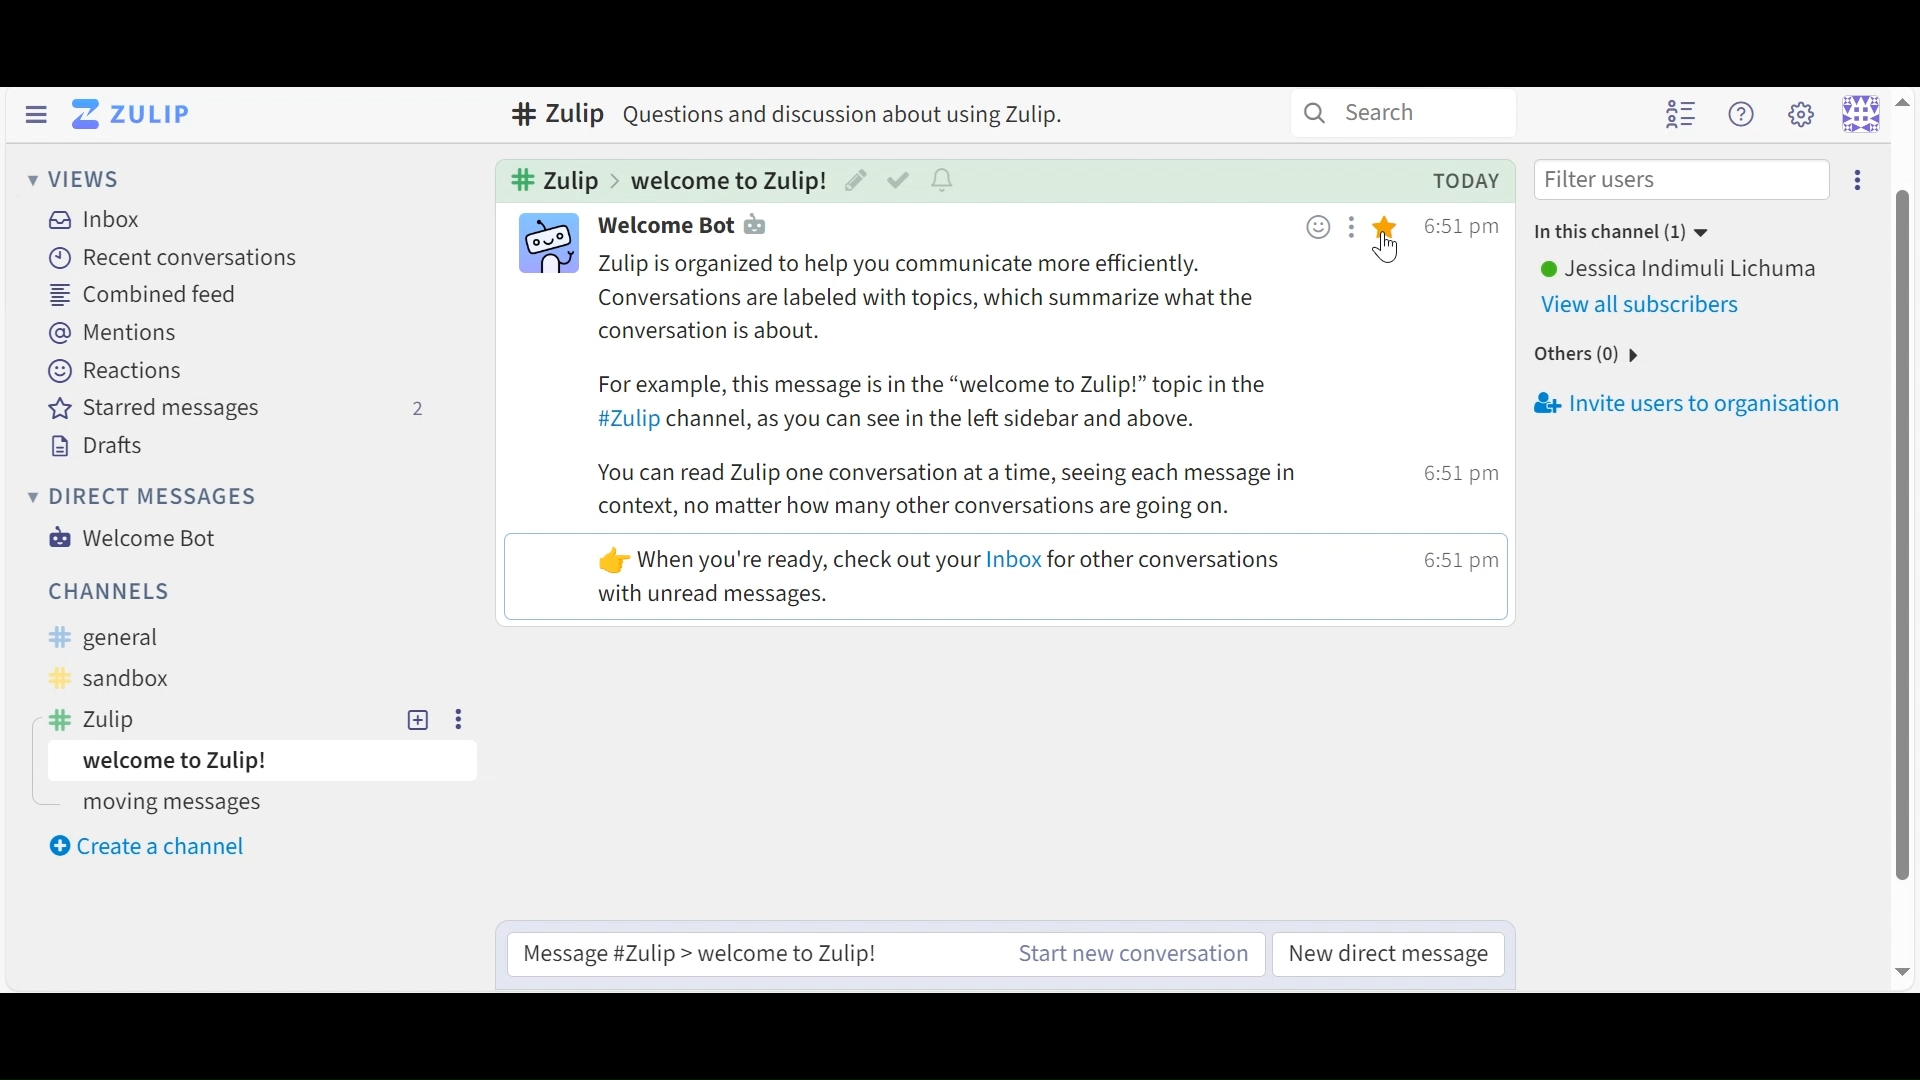 This screenshot has height=1080, width=1920. I want to click on Add topic, so click(419, 721).